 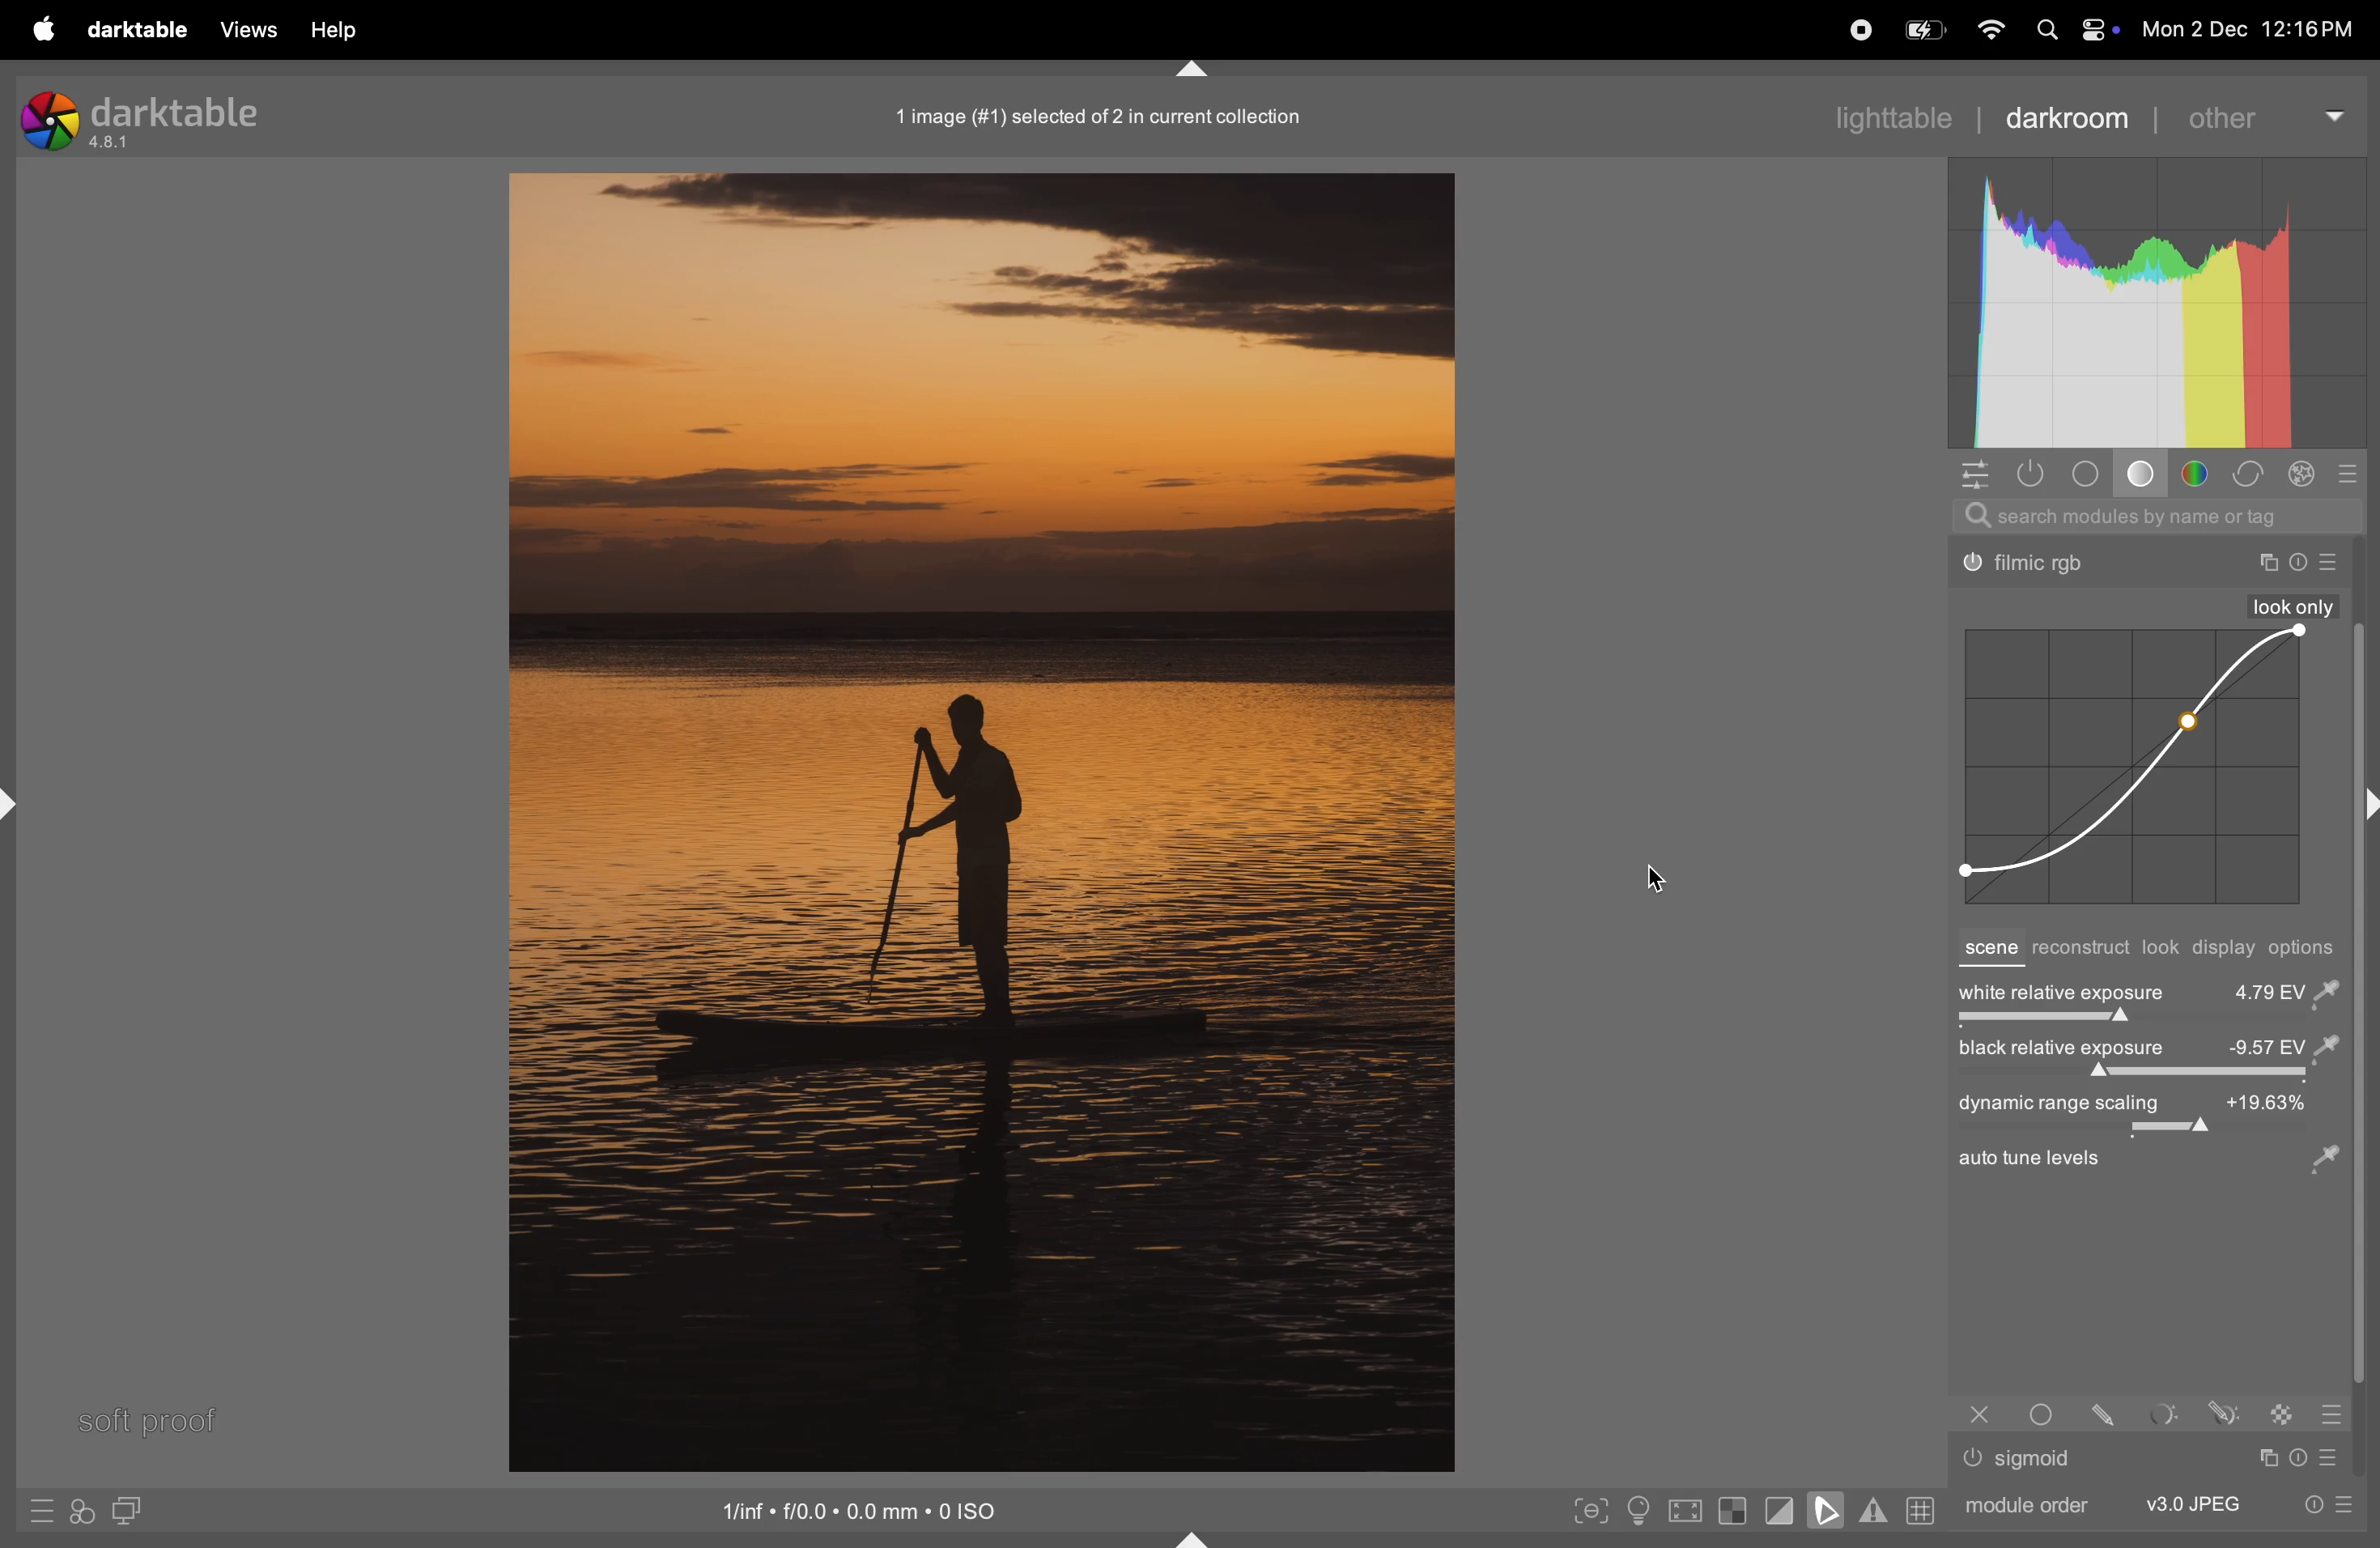 What do you see at coordinates (2299, 563) in the screenshot?
I see `` at bounding box center [2299, 563].